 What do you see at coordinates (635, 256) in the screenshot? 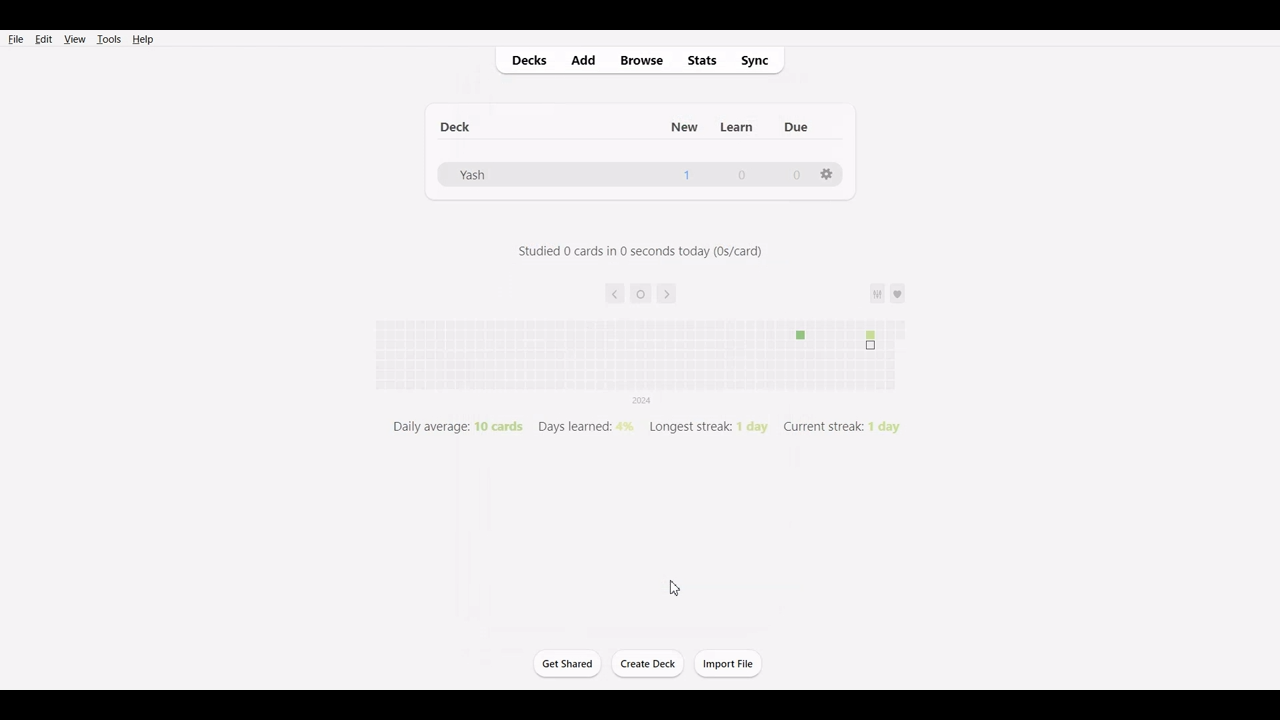
I see `‘Studied 0 cards in 0 seconds today (0s/card)` at bounding box center [635, 256].